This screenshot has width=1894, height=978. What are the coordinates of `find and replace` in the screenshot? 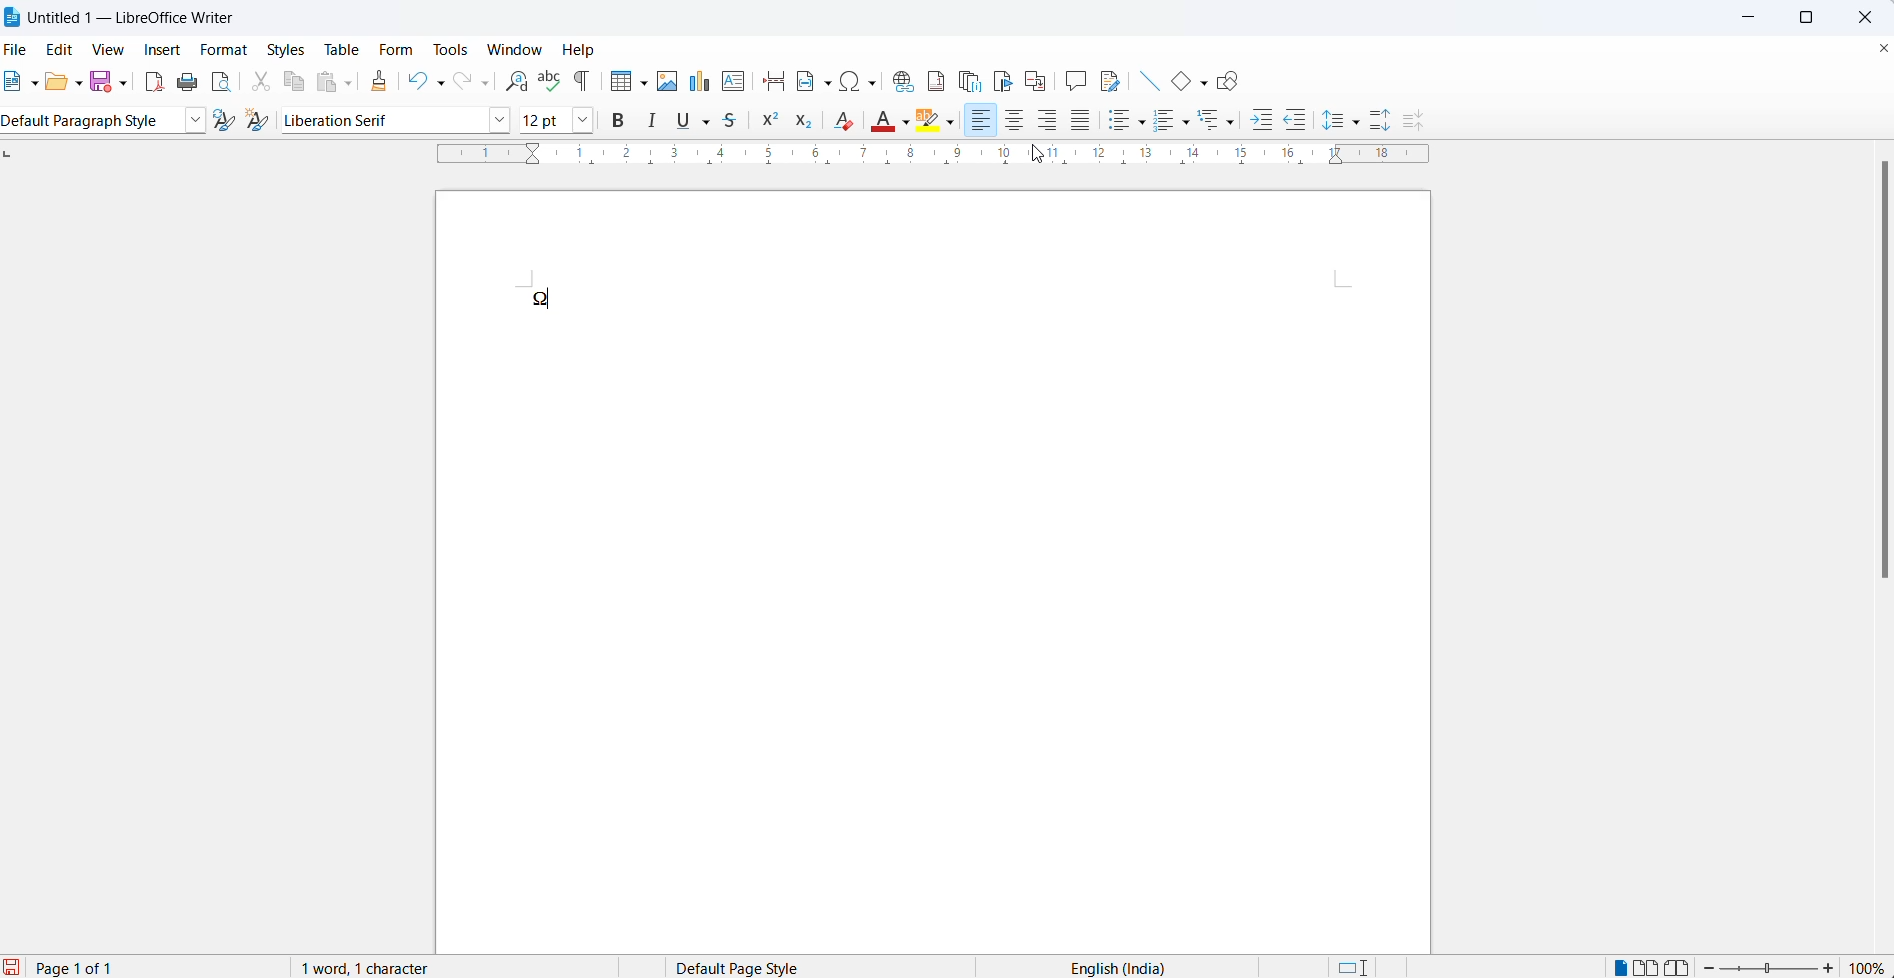 It's located at (517, 80).